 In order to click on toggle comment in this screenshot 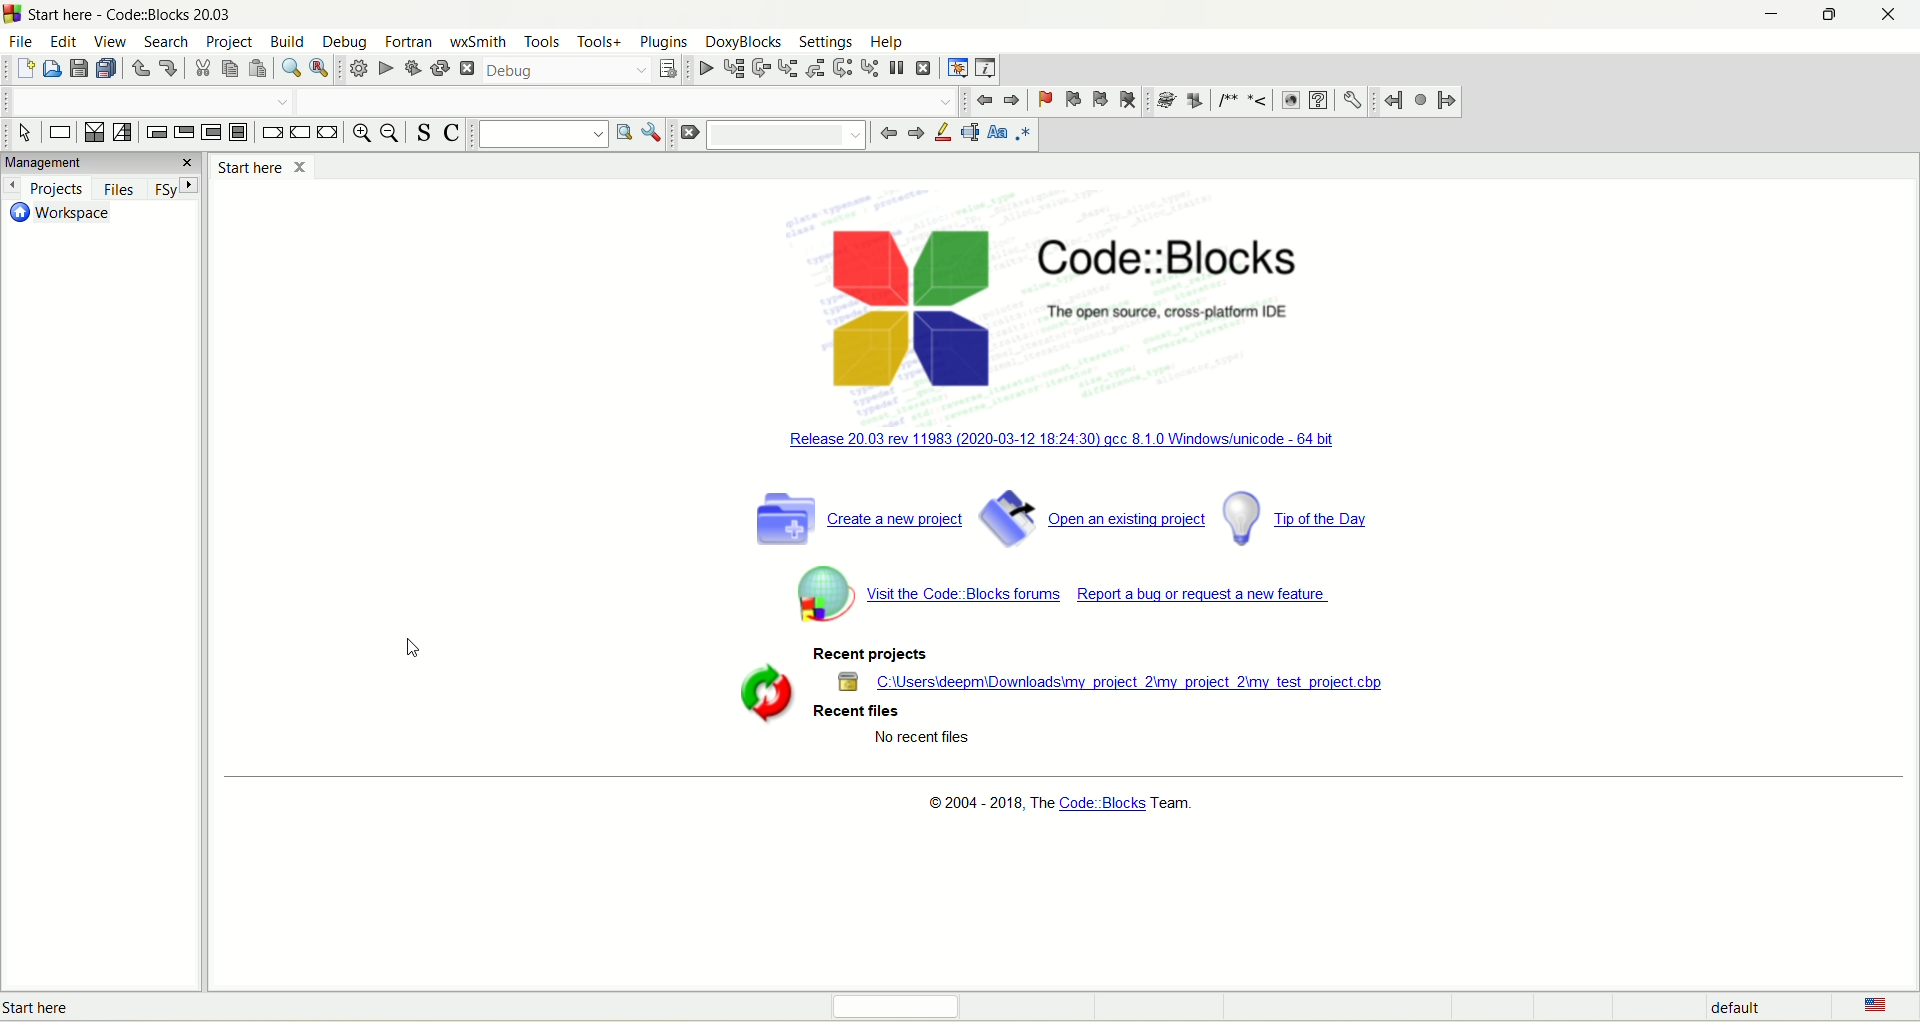, I will do `click(451, 132)`.